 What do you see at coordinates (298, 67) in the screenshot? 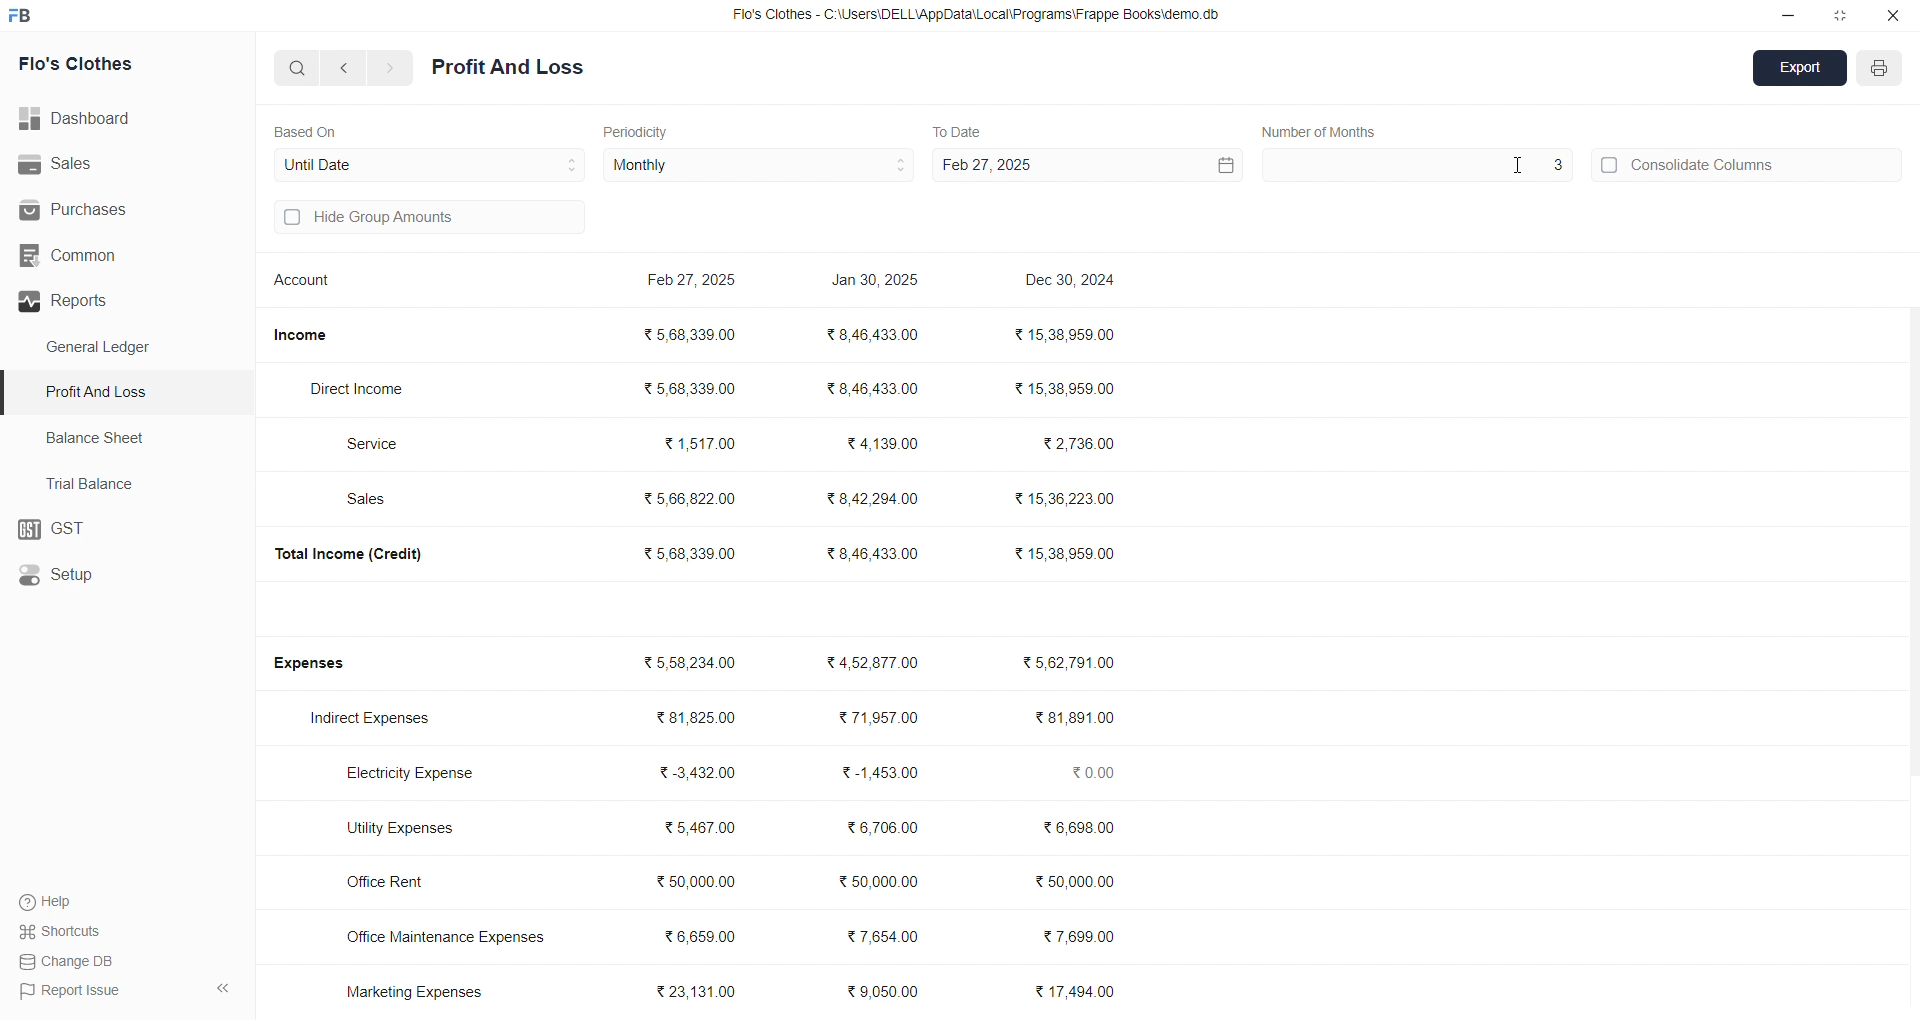
I see `search` at bounding box center [298, 67].